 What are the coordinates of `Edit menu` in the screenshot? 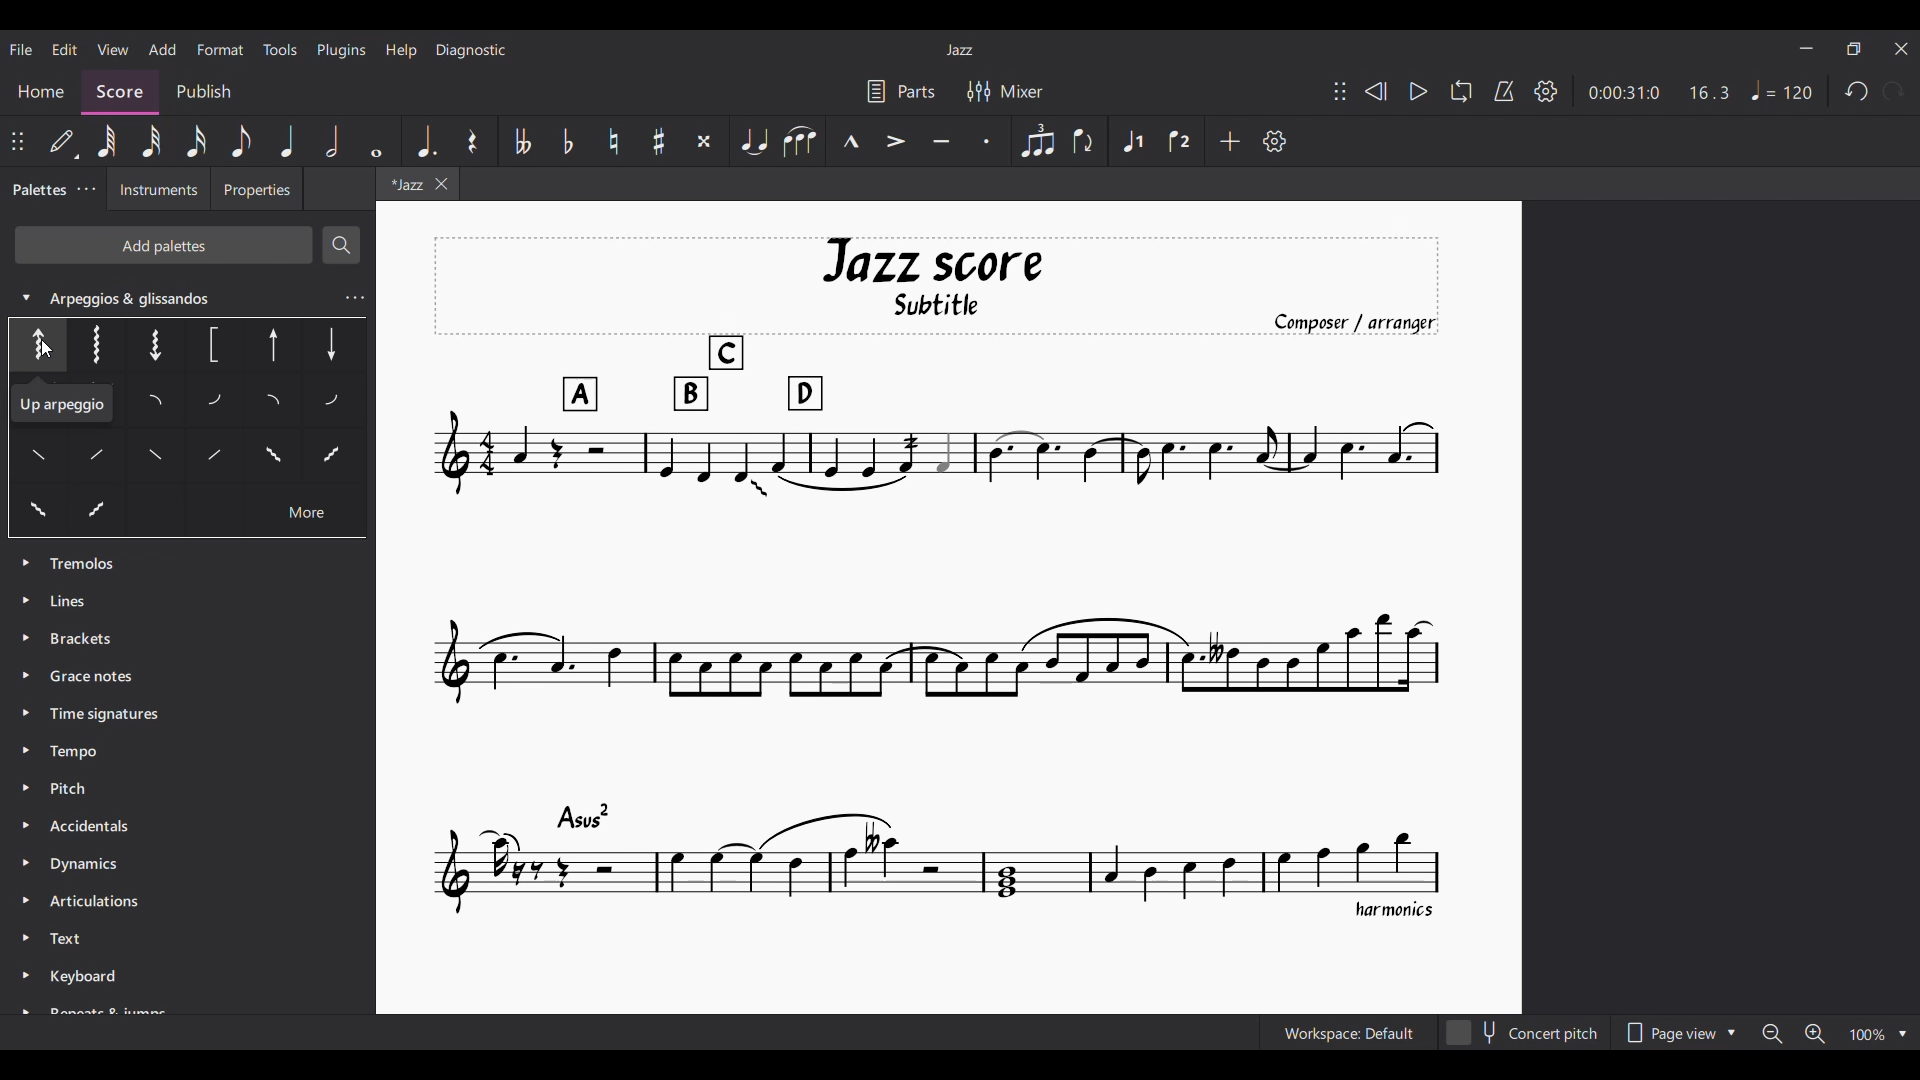 It's located at (64, 49).